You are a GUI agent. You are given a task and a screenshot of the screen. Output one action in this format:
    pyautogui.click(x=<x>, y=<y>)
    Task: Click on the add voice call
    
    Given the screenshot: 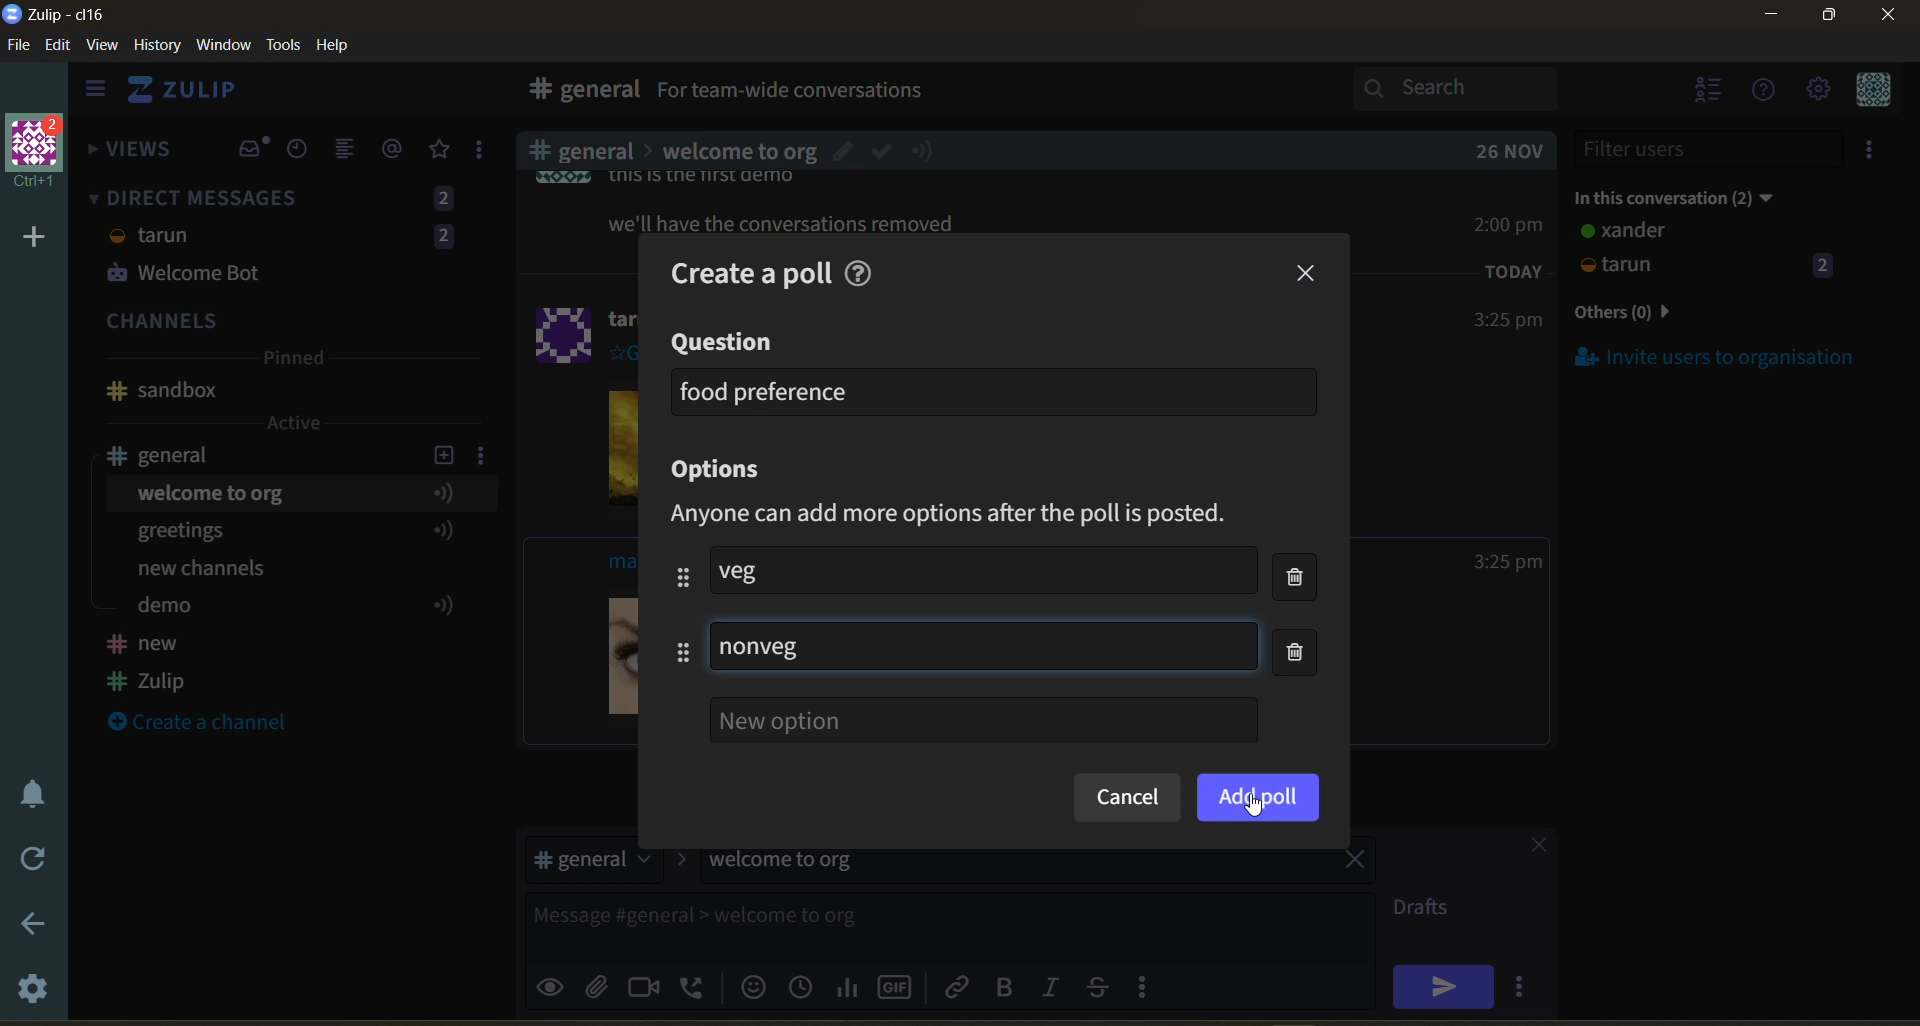 What is the action you would take?
    pyautogui.click(x=694, y=986)
    